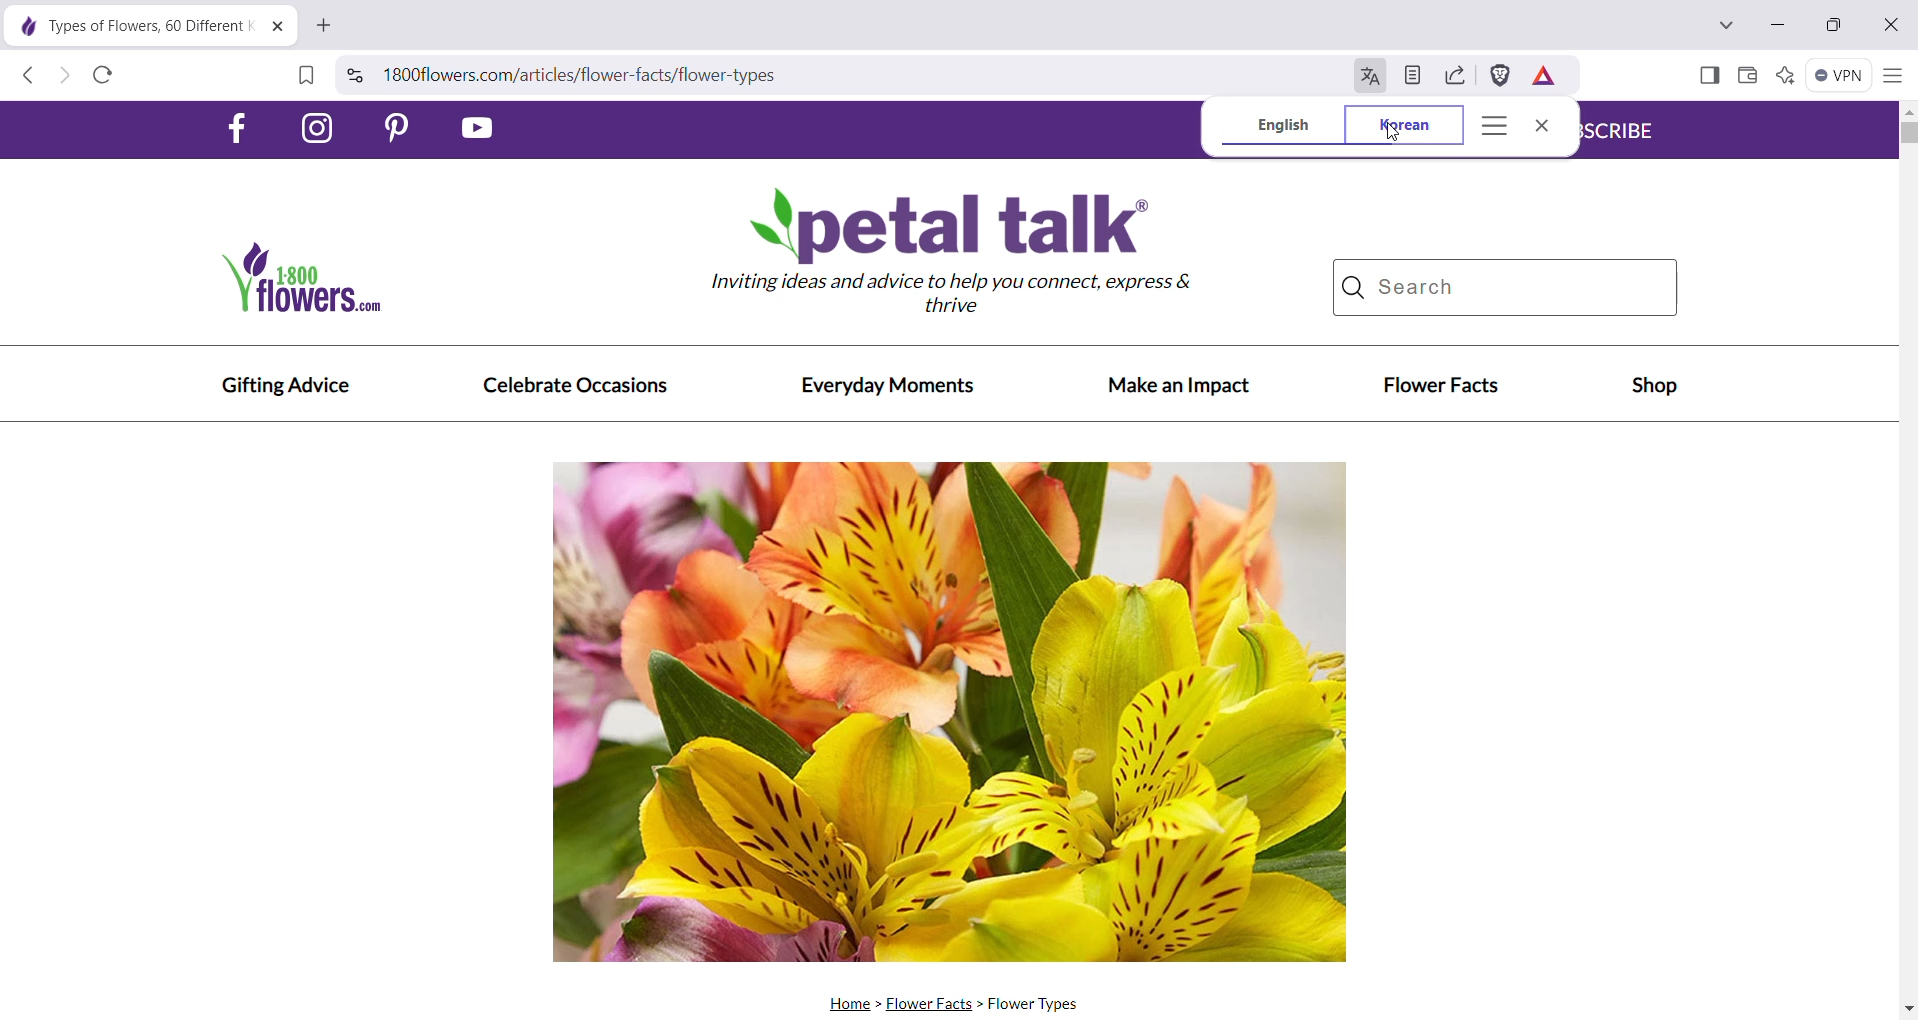 The image size is (1918, 1020). Describe the element at coordinates (832, 76) in the screenshot. I see `Search Brave or type a URL` at that location.